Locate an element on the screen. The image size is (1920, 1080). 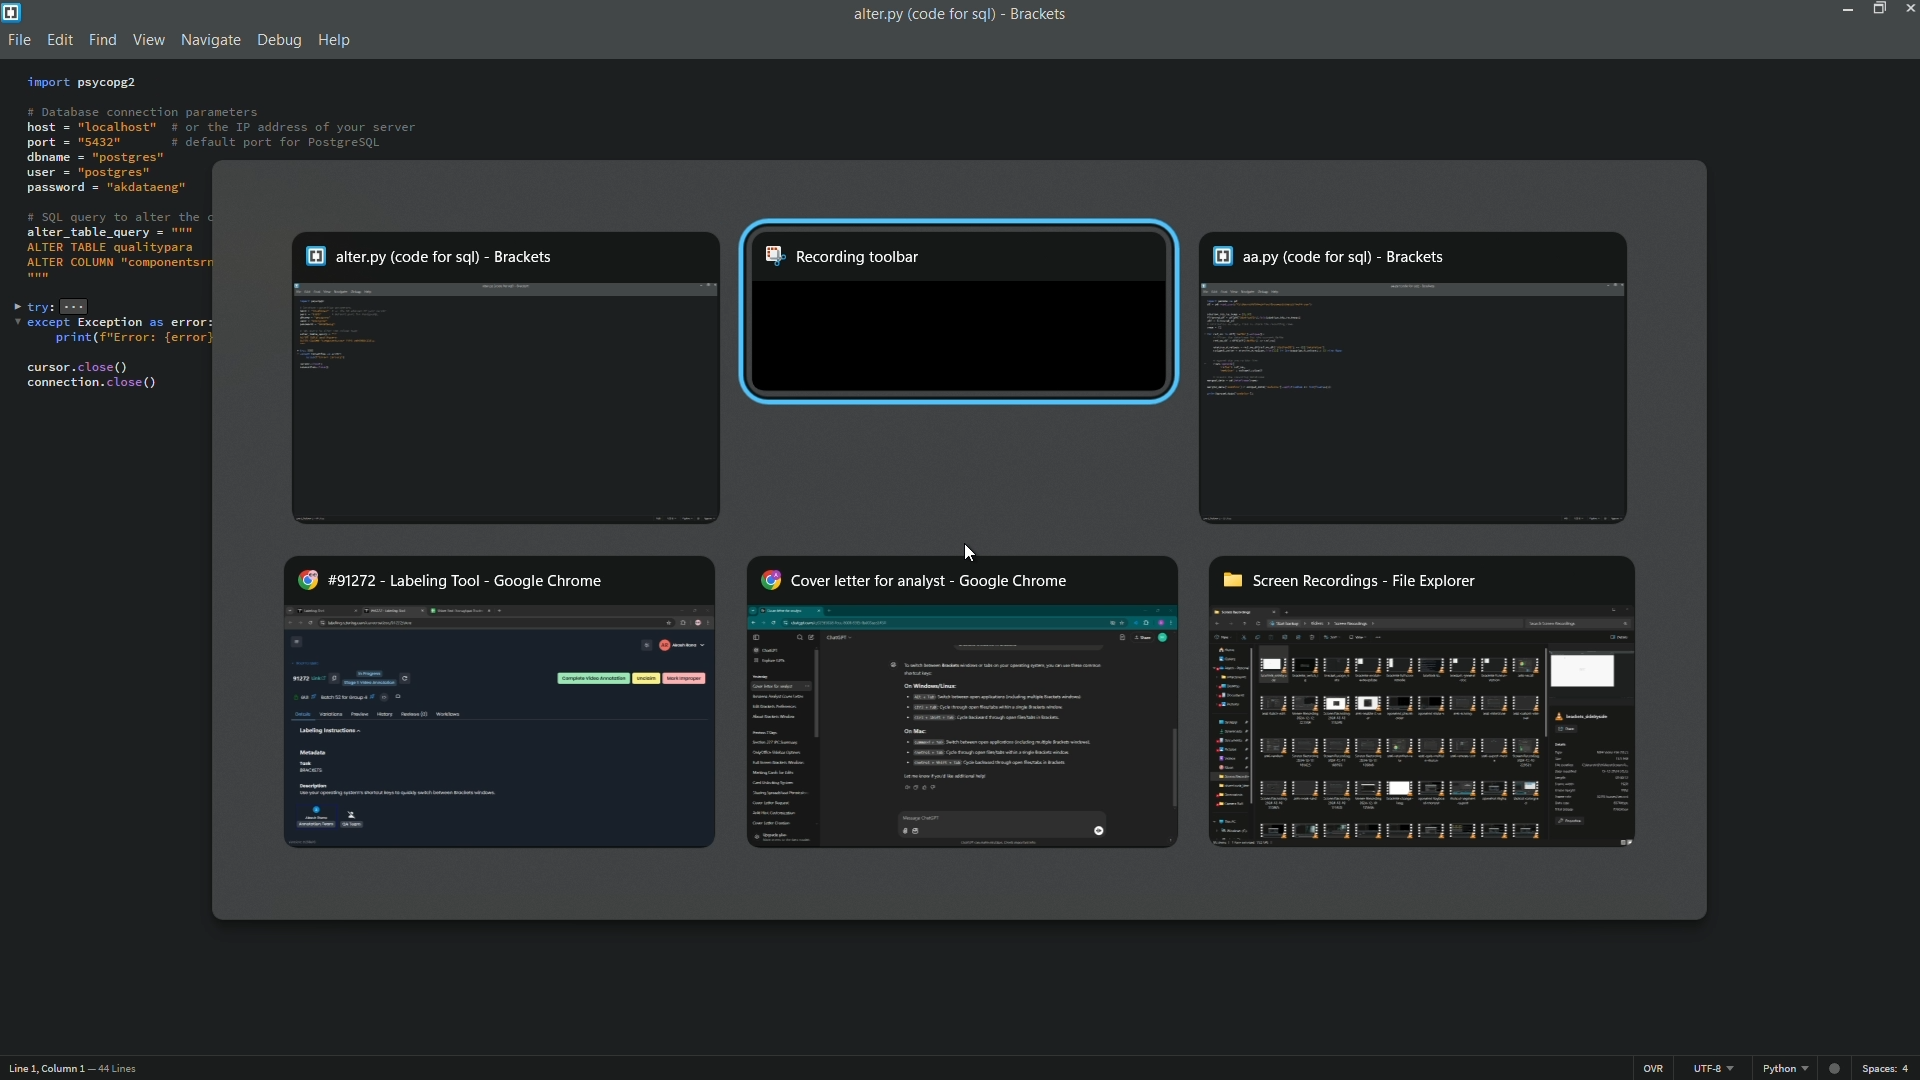
minimize is located at coordinates (1844, 10).